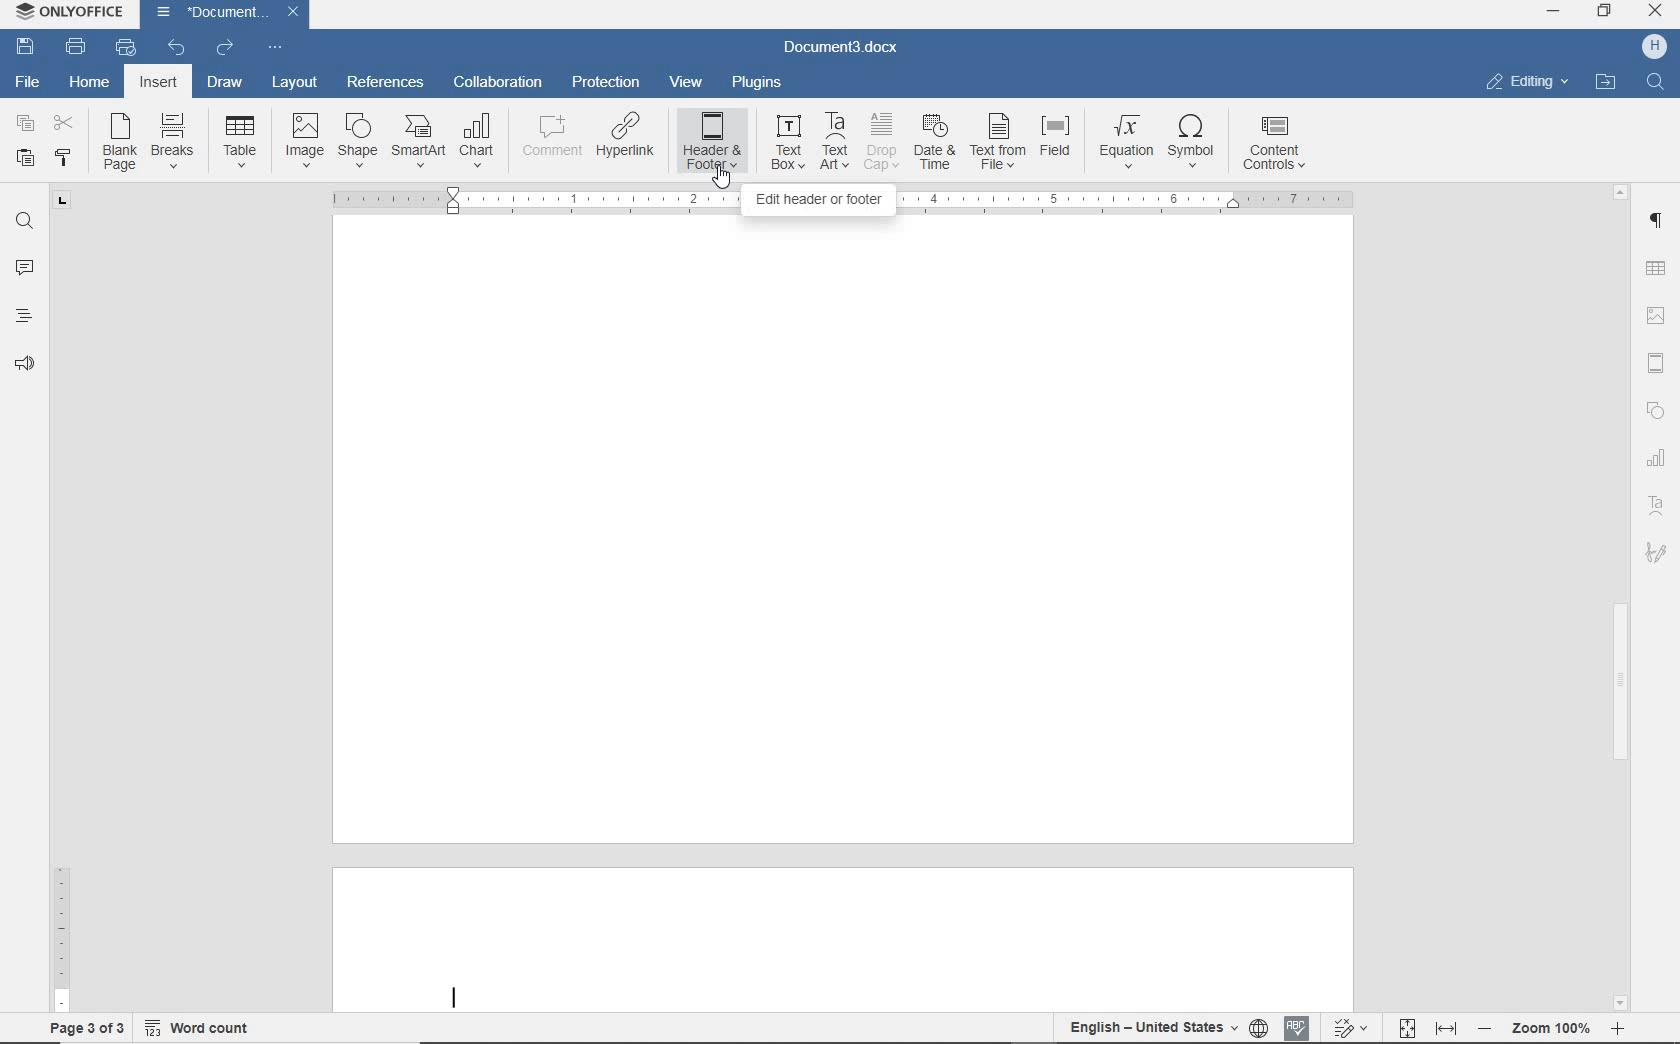  I want to click on HEADINGS, so click(20, 318).